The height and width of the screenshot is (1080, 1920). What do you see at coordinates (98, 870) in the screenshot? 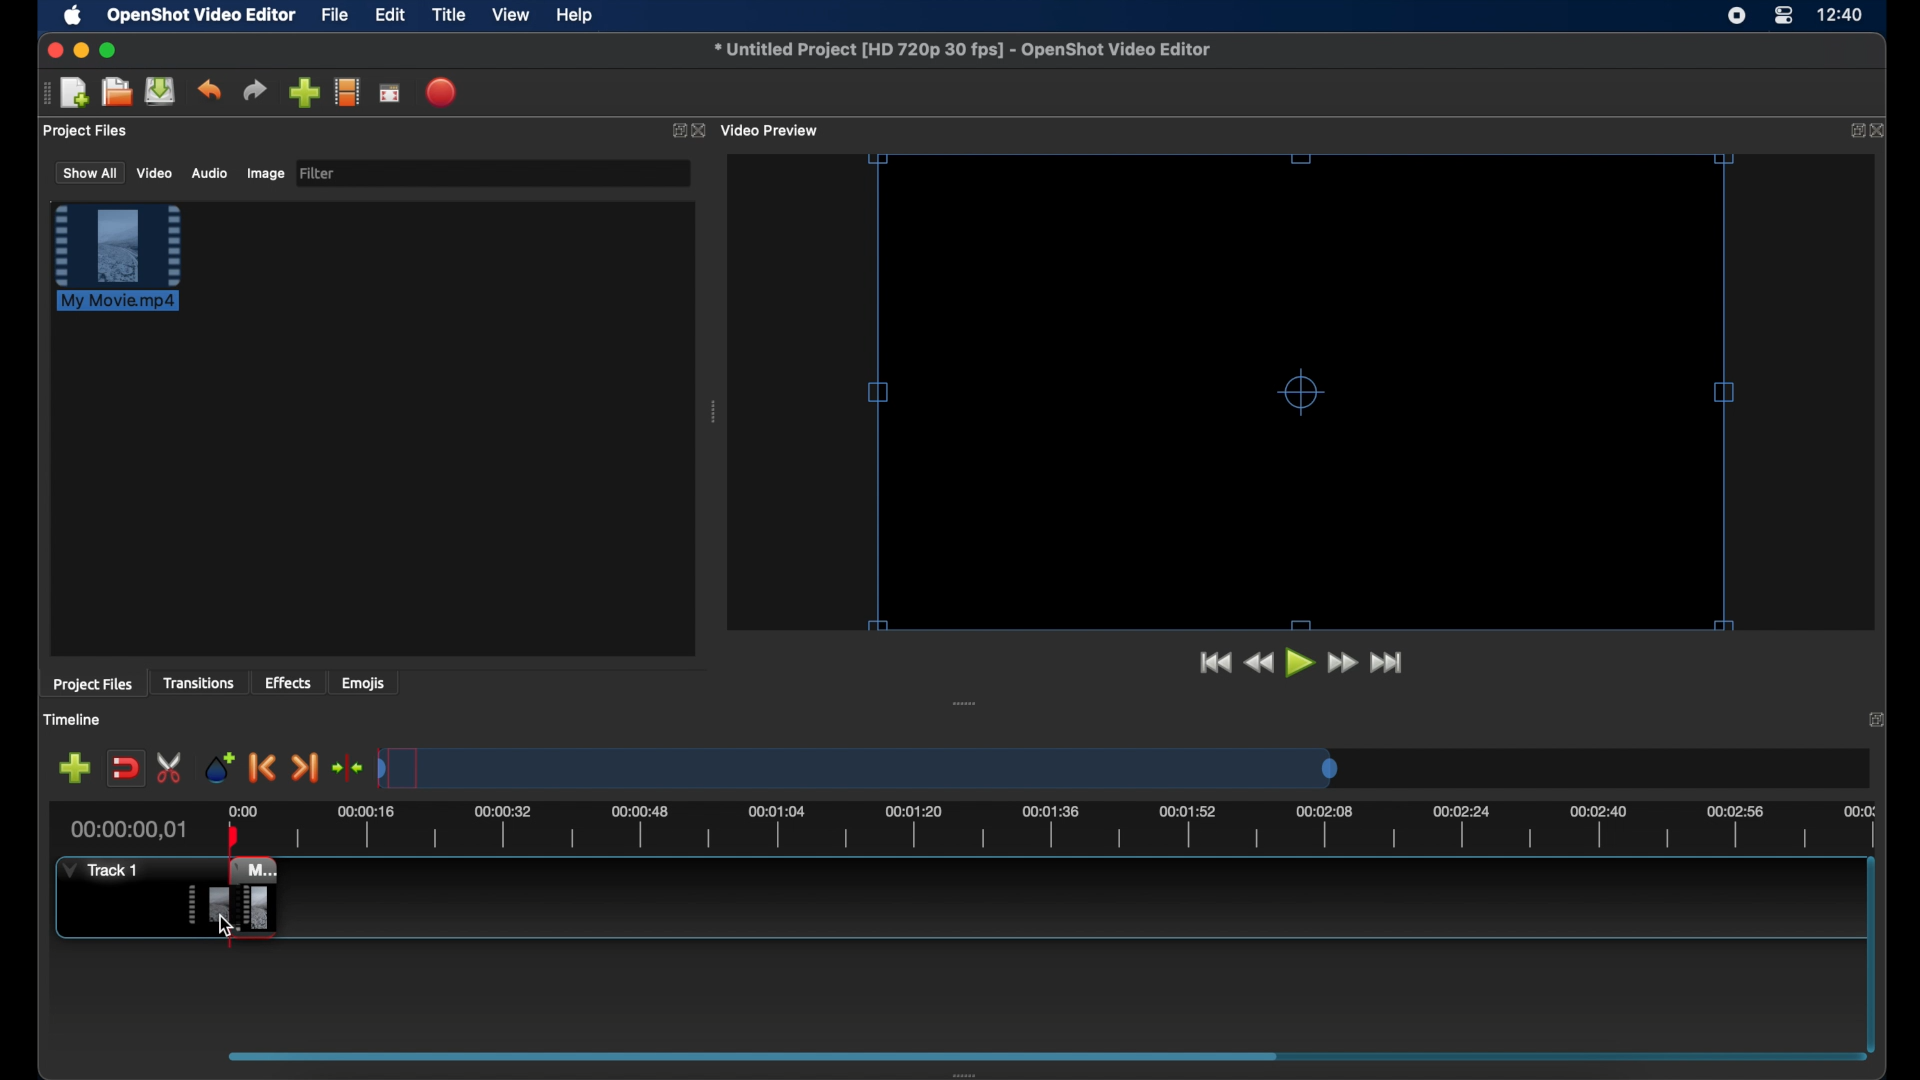
I see `track 1` at bounding box center [98, 870].